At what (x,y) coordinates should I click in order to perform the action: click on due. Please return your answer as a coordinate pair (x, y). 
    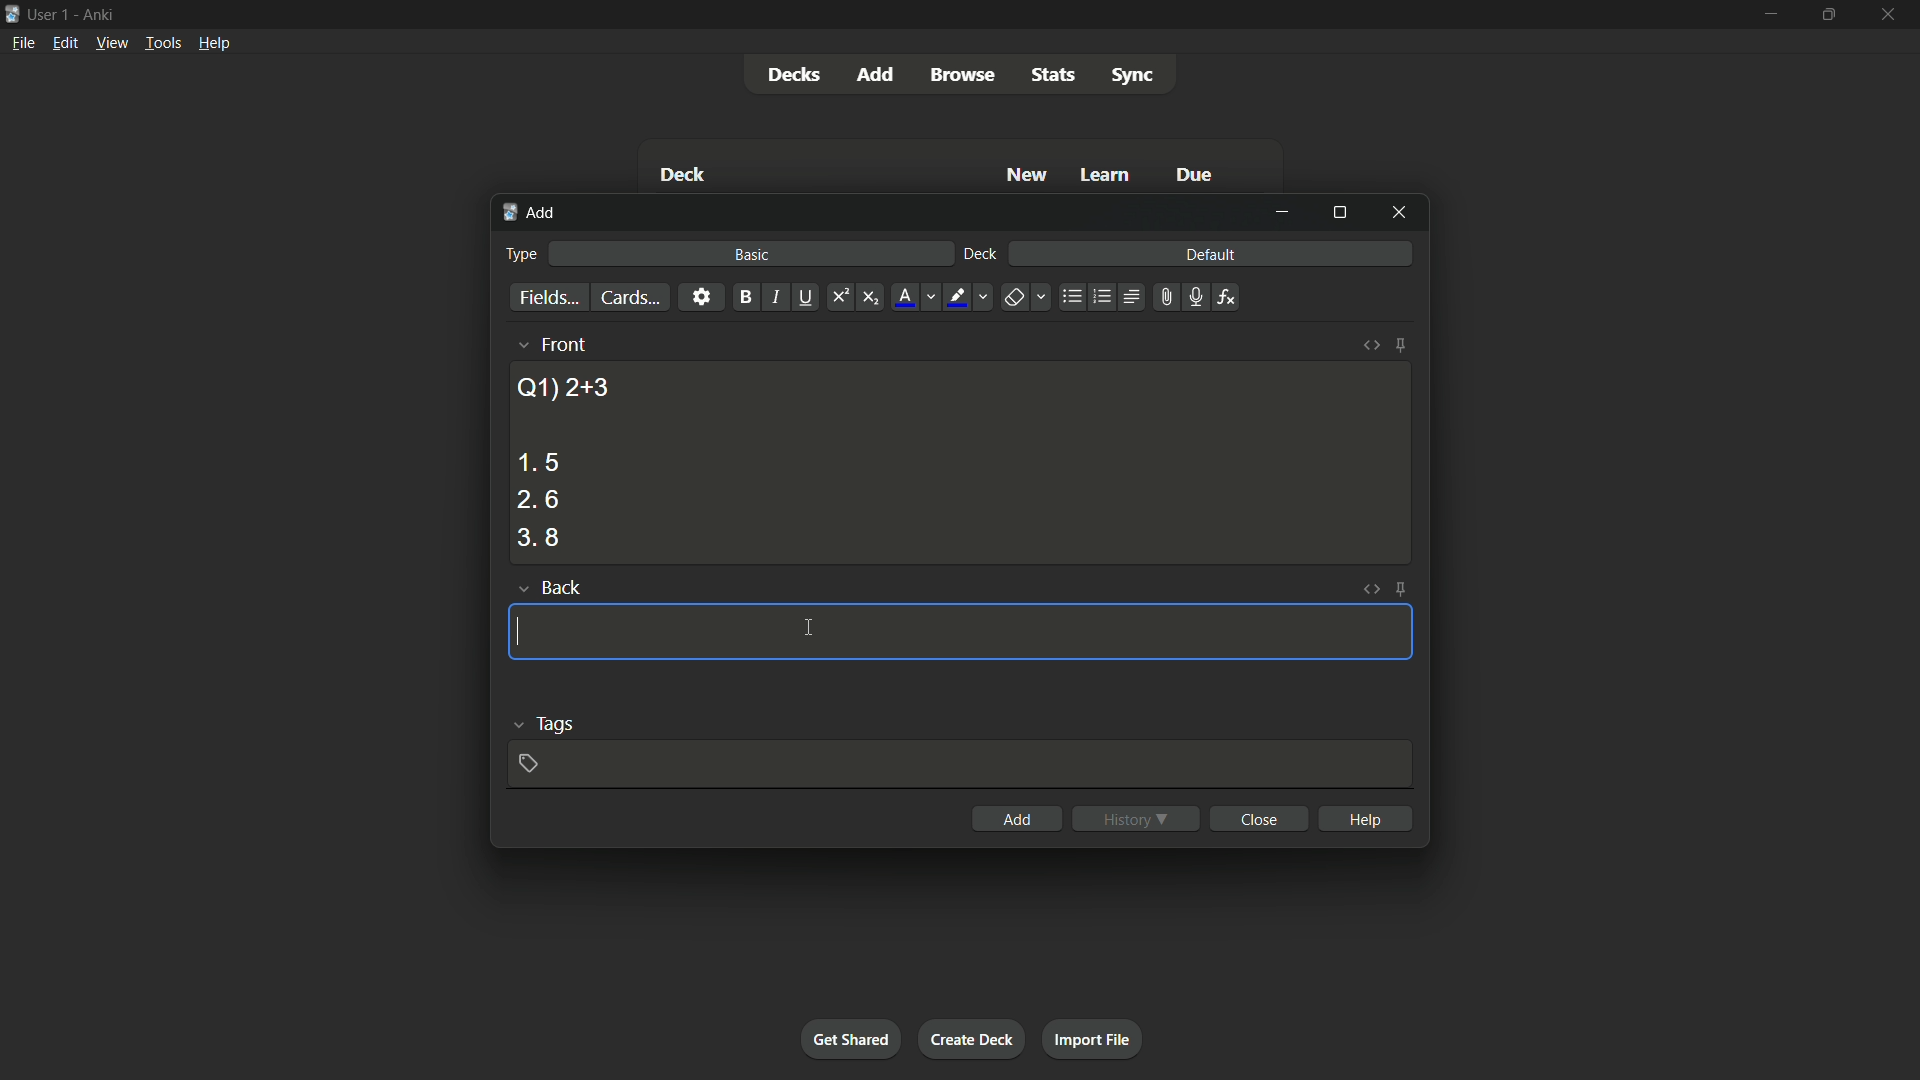
    Looking at the image, I should click on (1195, 177).